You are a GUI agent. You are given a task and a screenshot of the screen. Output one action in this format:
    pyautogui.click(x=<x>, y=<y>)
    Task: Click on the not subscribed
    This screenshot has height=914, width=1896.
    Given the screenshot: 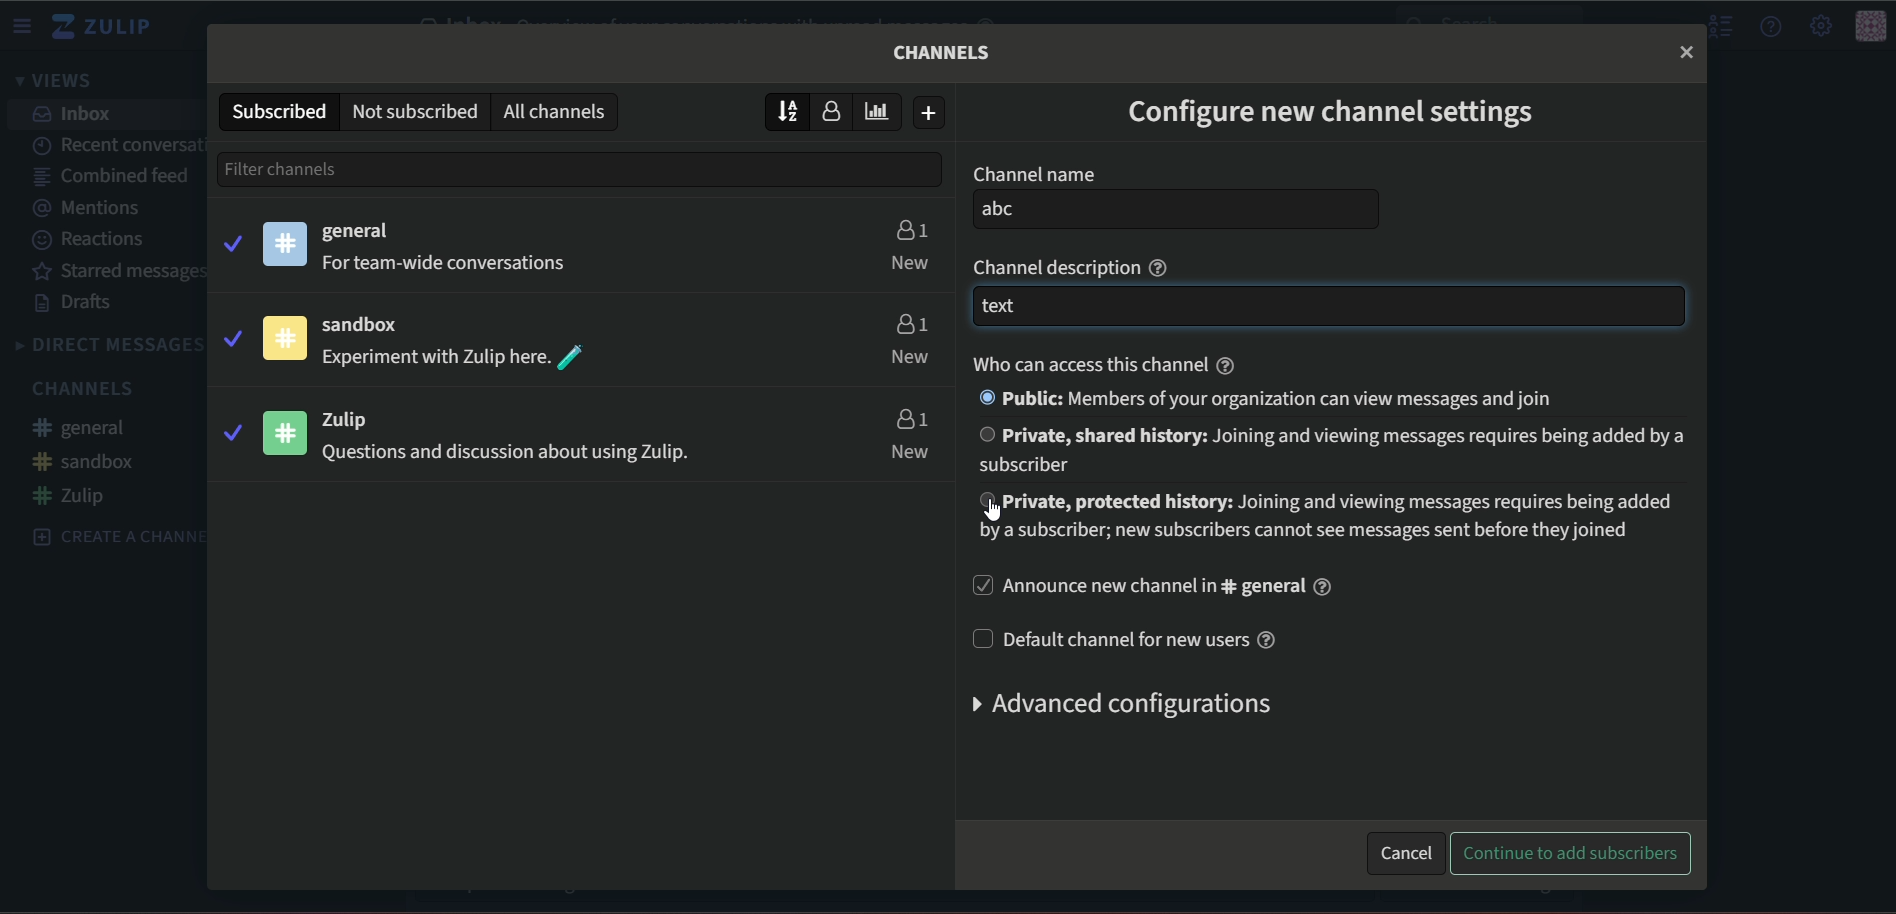 What is the action you would take?
    pyautogui.click(x=414, y=110)
    